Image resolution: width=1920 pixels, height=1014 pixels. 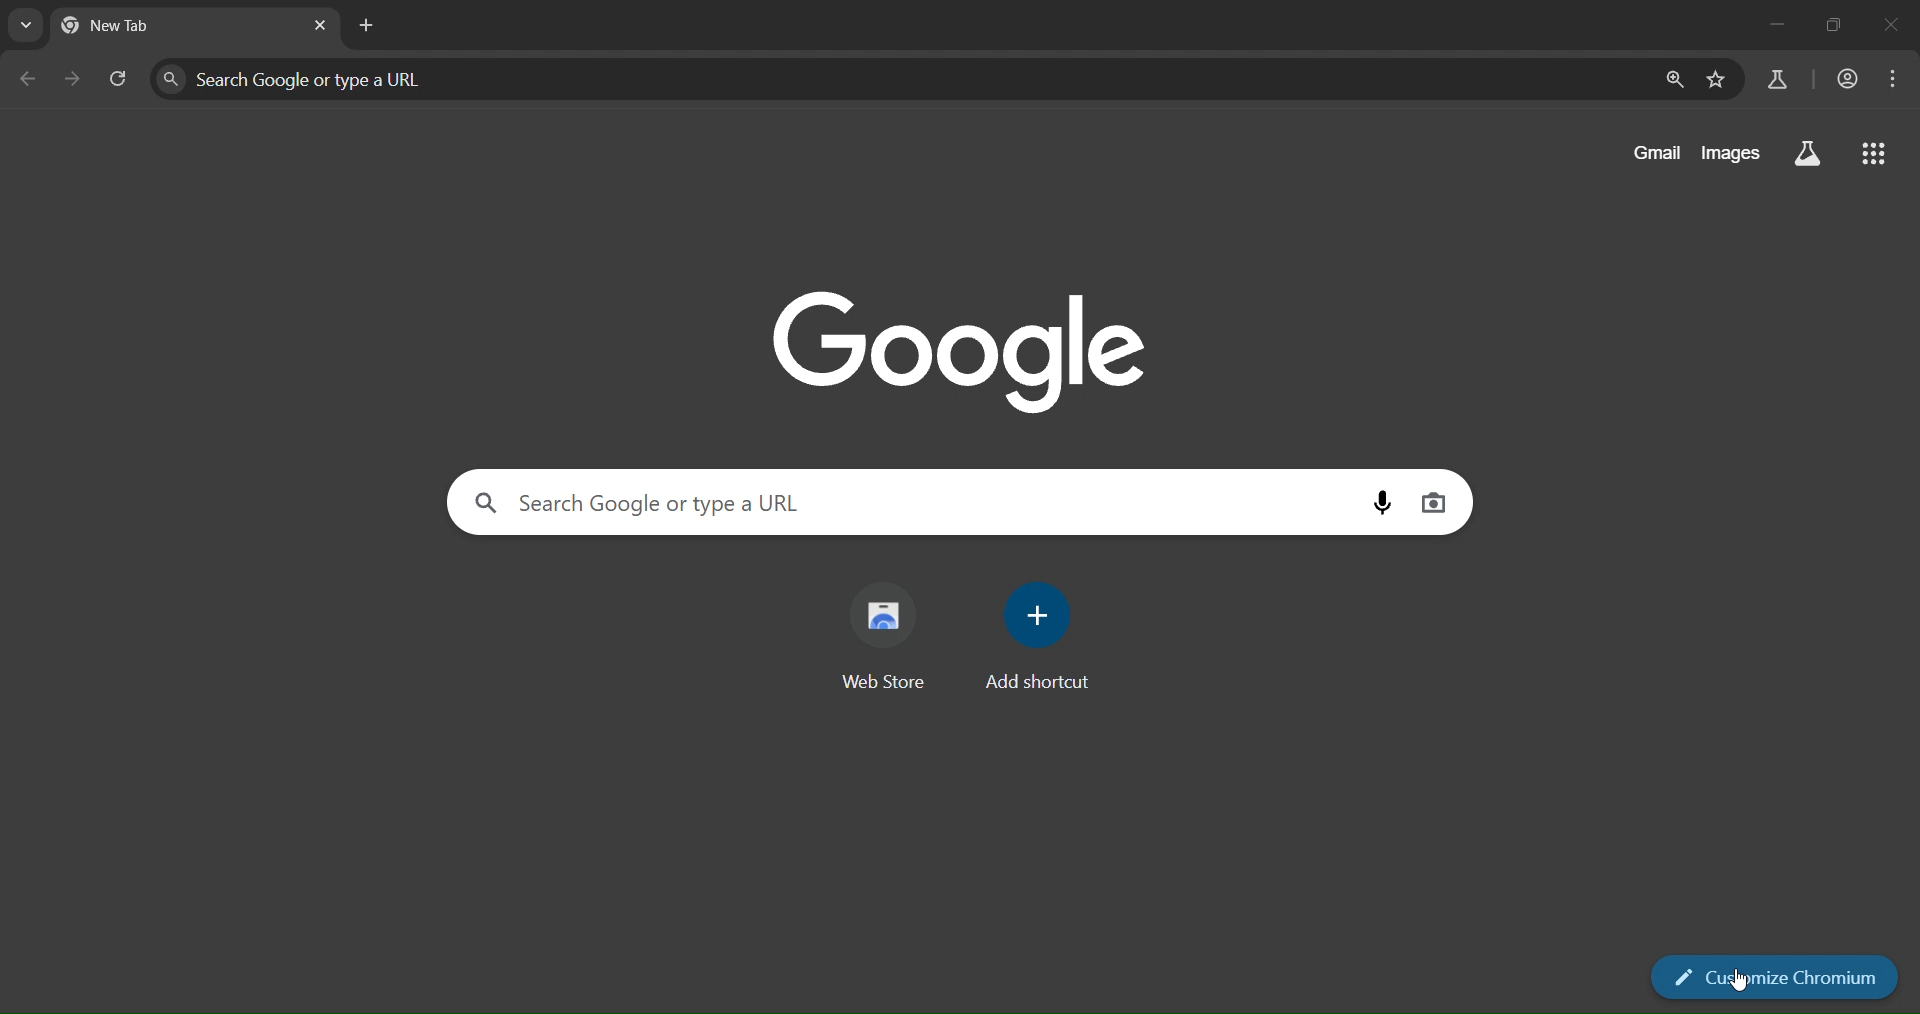 What do you see at coordinates (1663, 150) in the screenshot?
I see `gmail` at bounding box center [1663, 150].